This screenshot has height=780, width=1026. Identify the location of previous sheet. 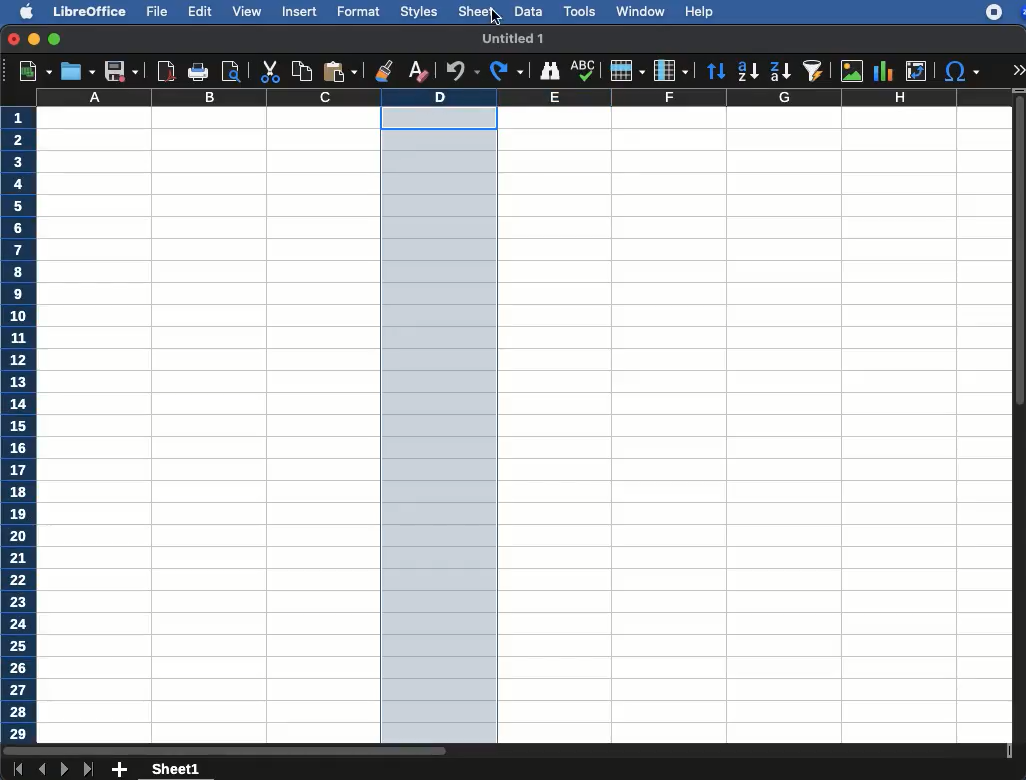
(43, 770).